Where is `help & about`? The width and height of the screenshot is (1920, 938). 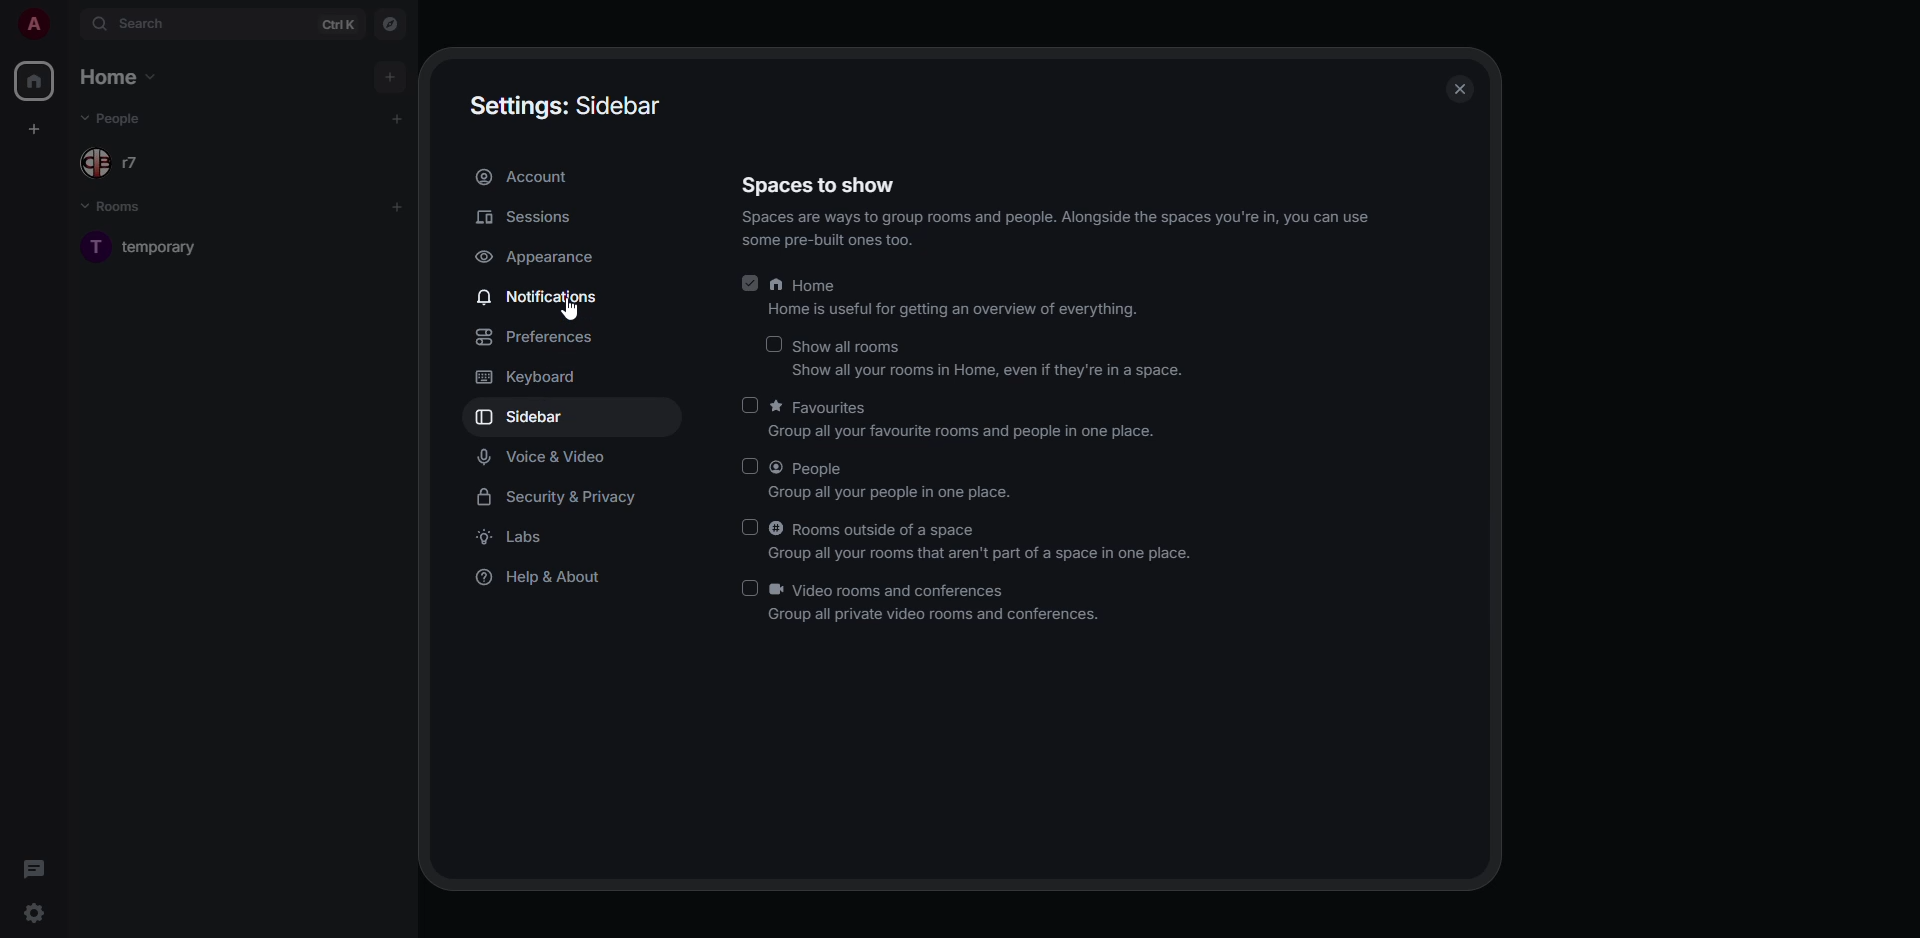
help & about is located at coordinates (543, 579).